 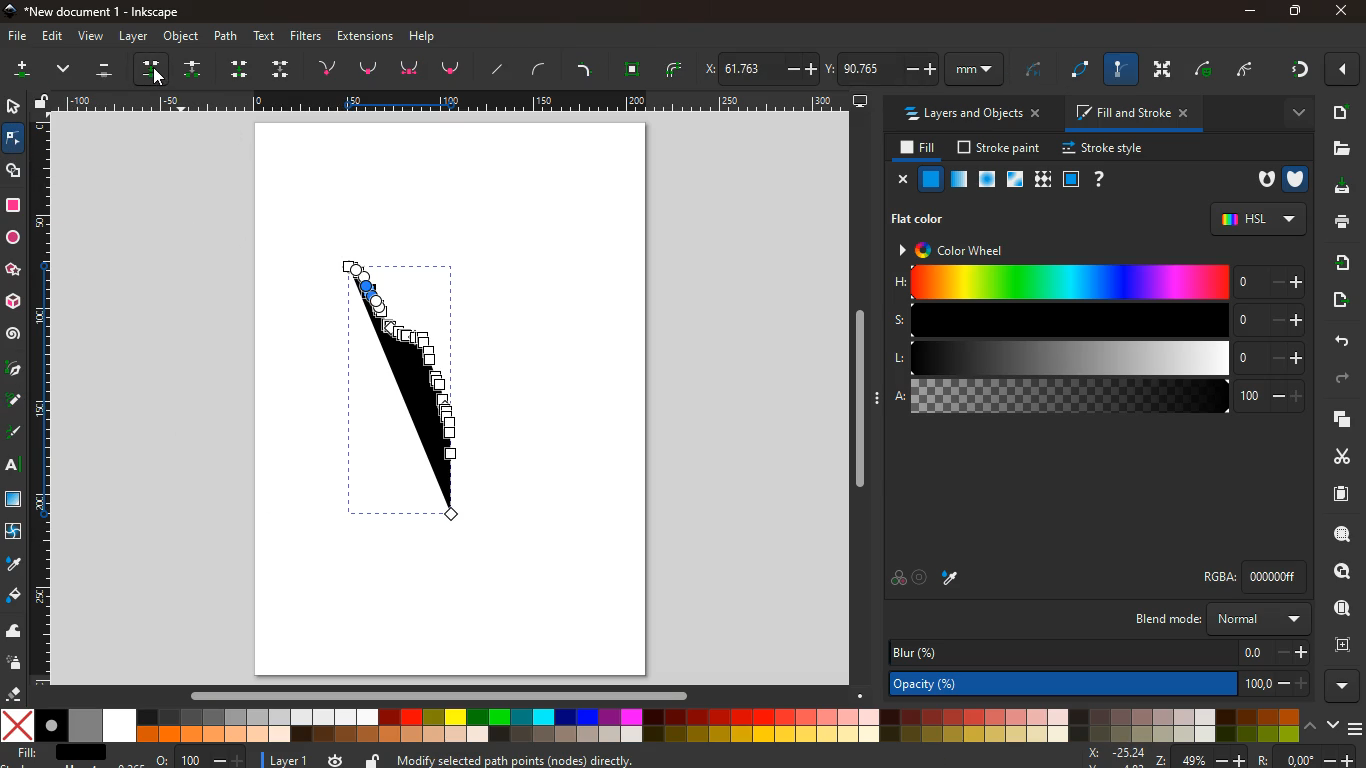 I want to click on opacity, so click(x=1102, y=682).